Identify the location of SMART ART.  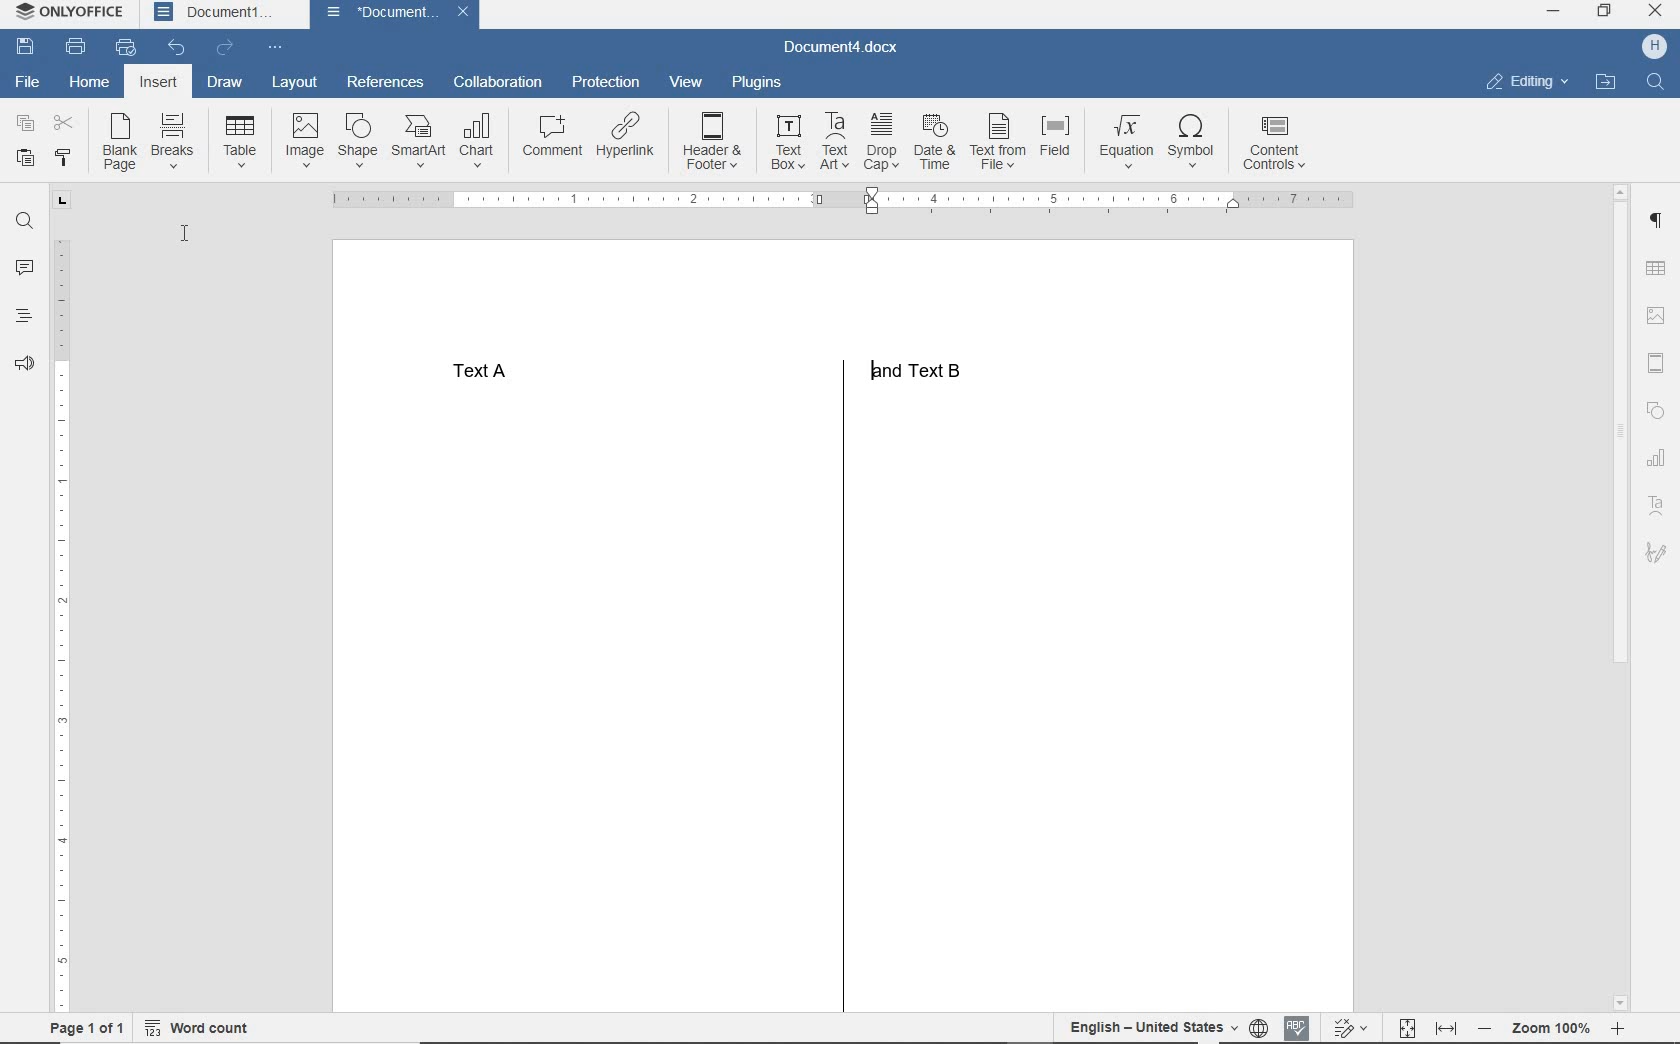
(417, 142).